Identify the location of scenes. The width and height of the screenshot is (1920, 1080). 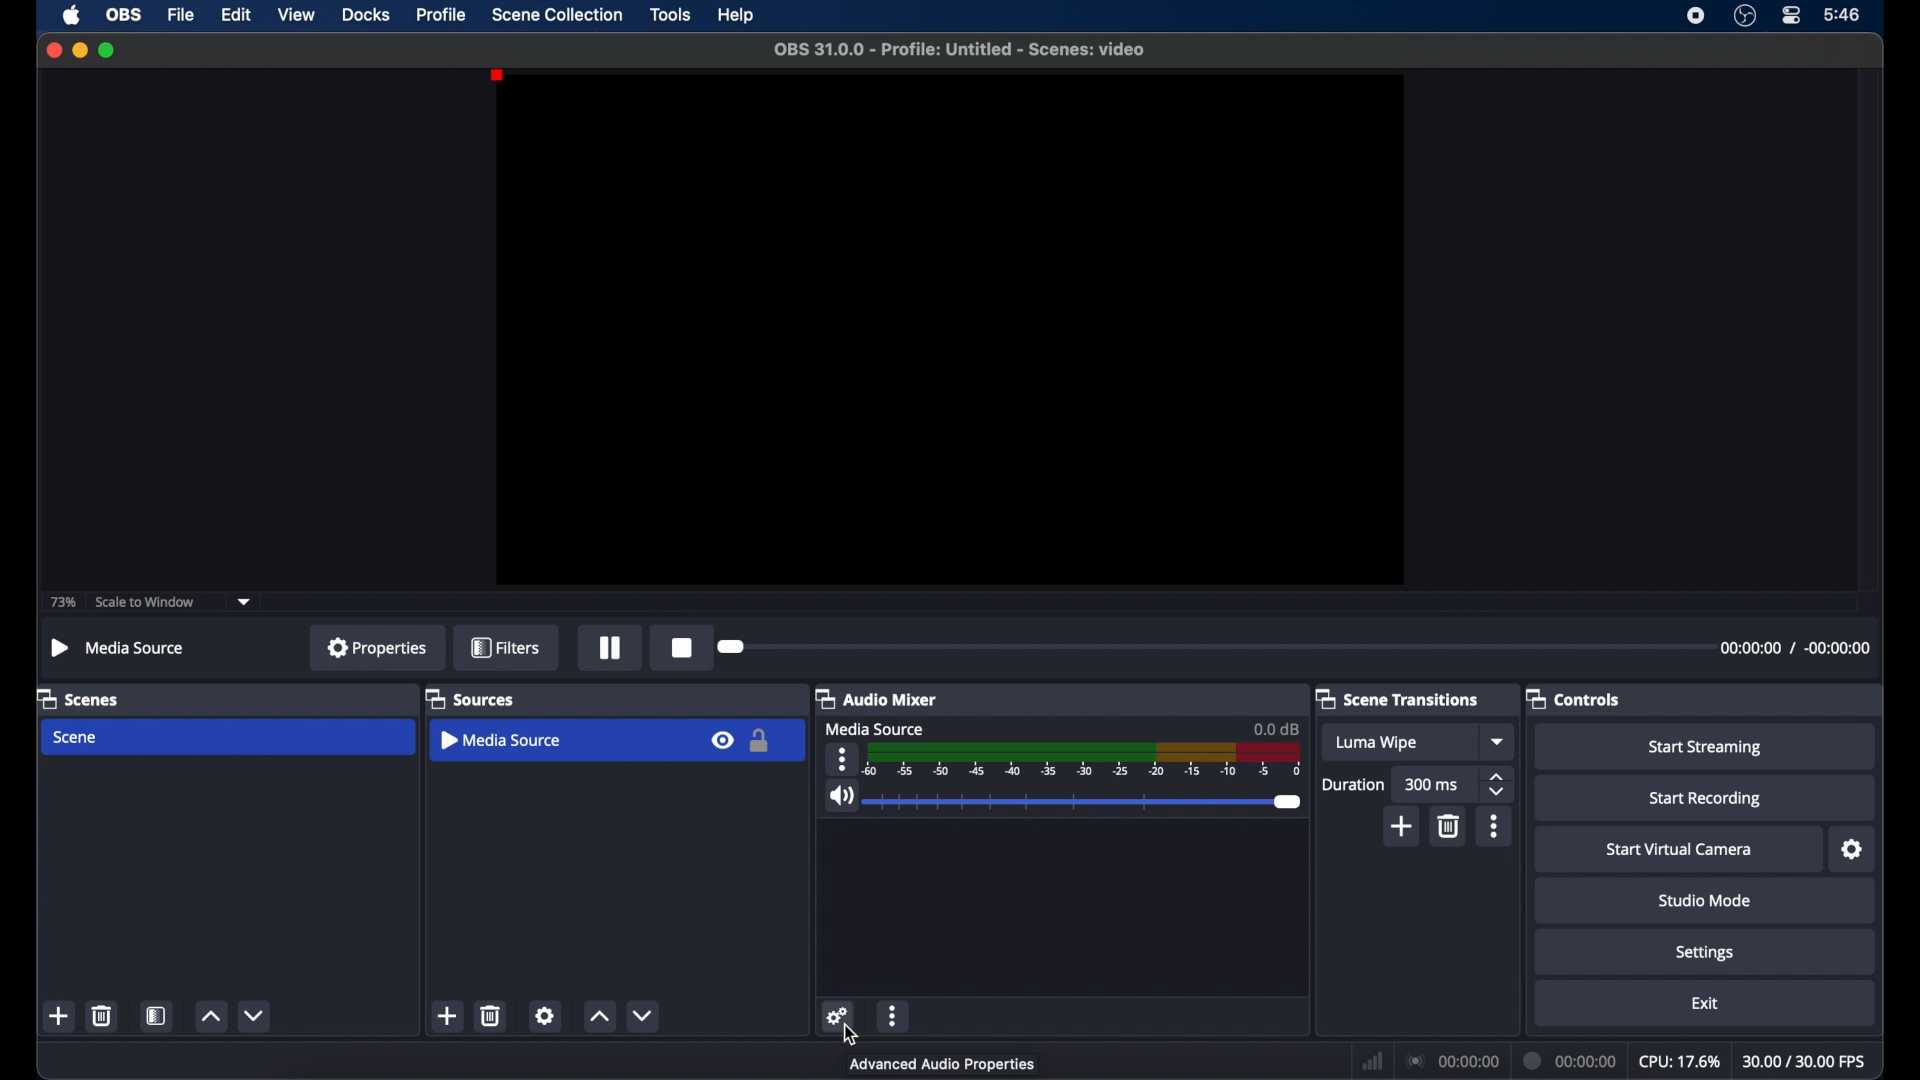
(82, 700).